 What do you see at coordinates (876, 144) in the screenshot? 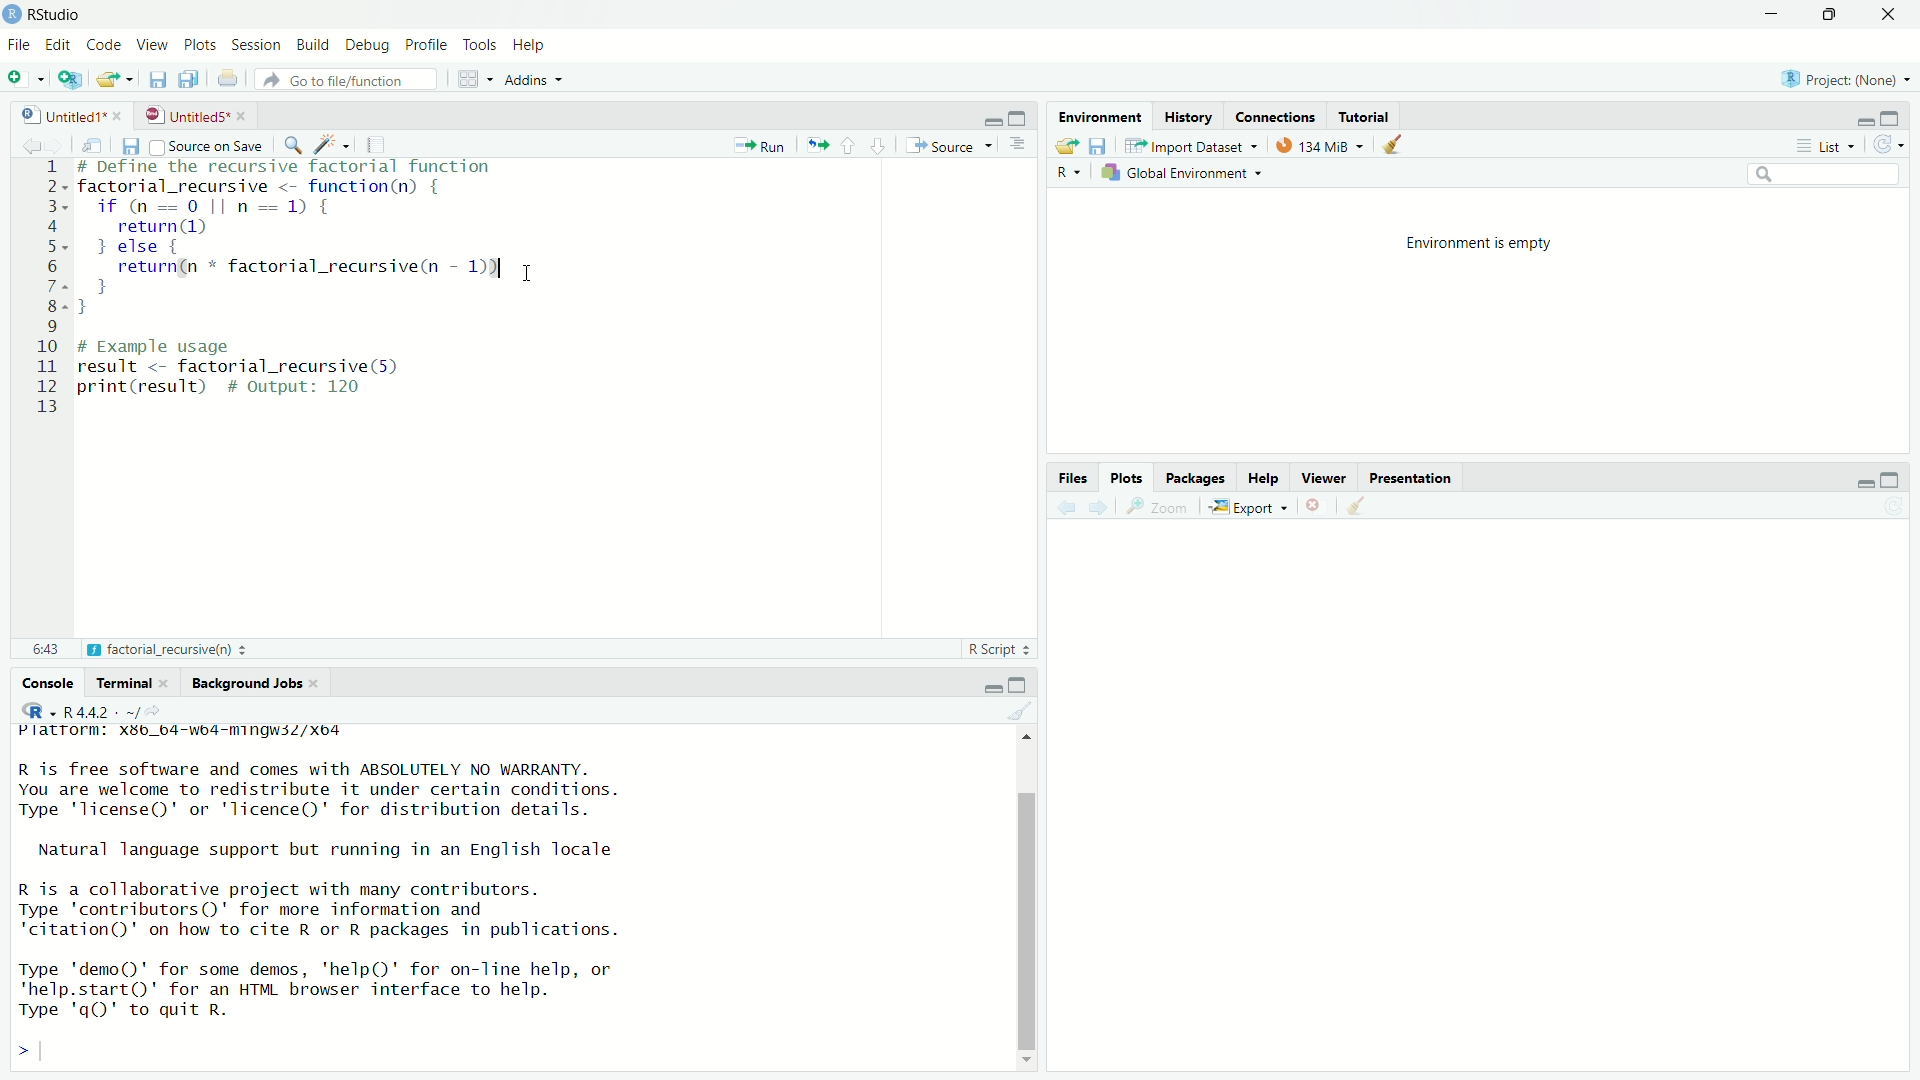
I see `Go to next section/chunk (Ctrl + pgDn)` at bounding box center [876, 144].